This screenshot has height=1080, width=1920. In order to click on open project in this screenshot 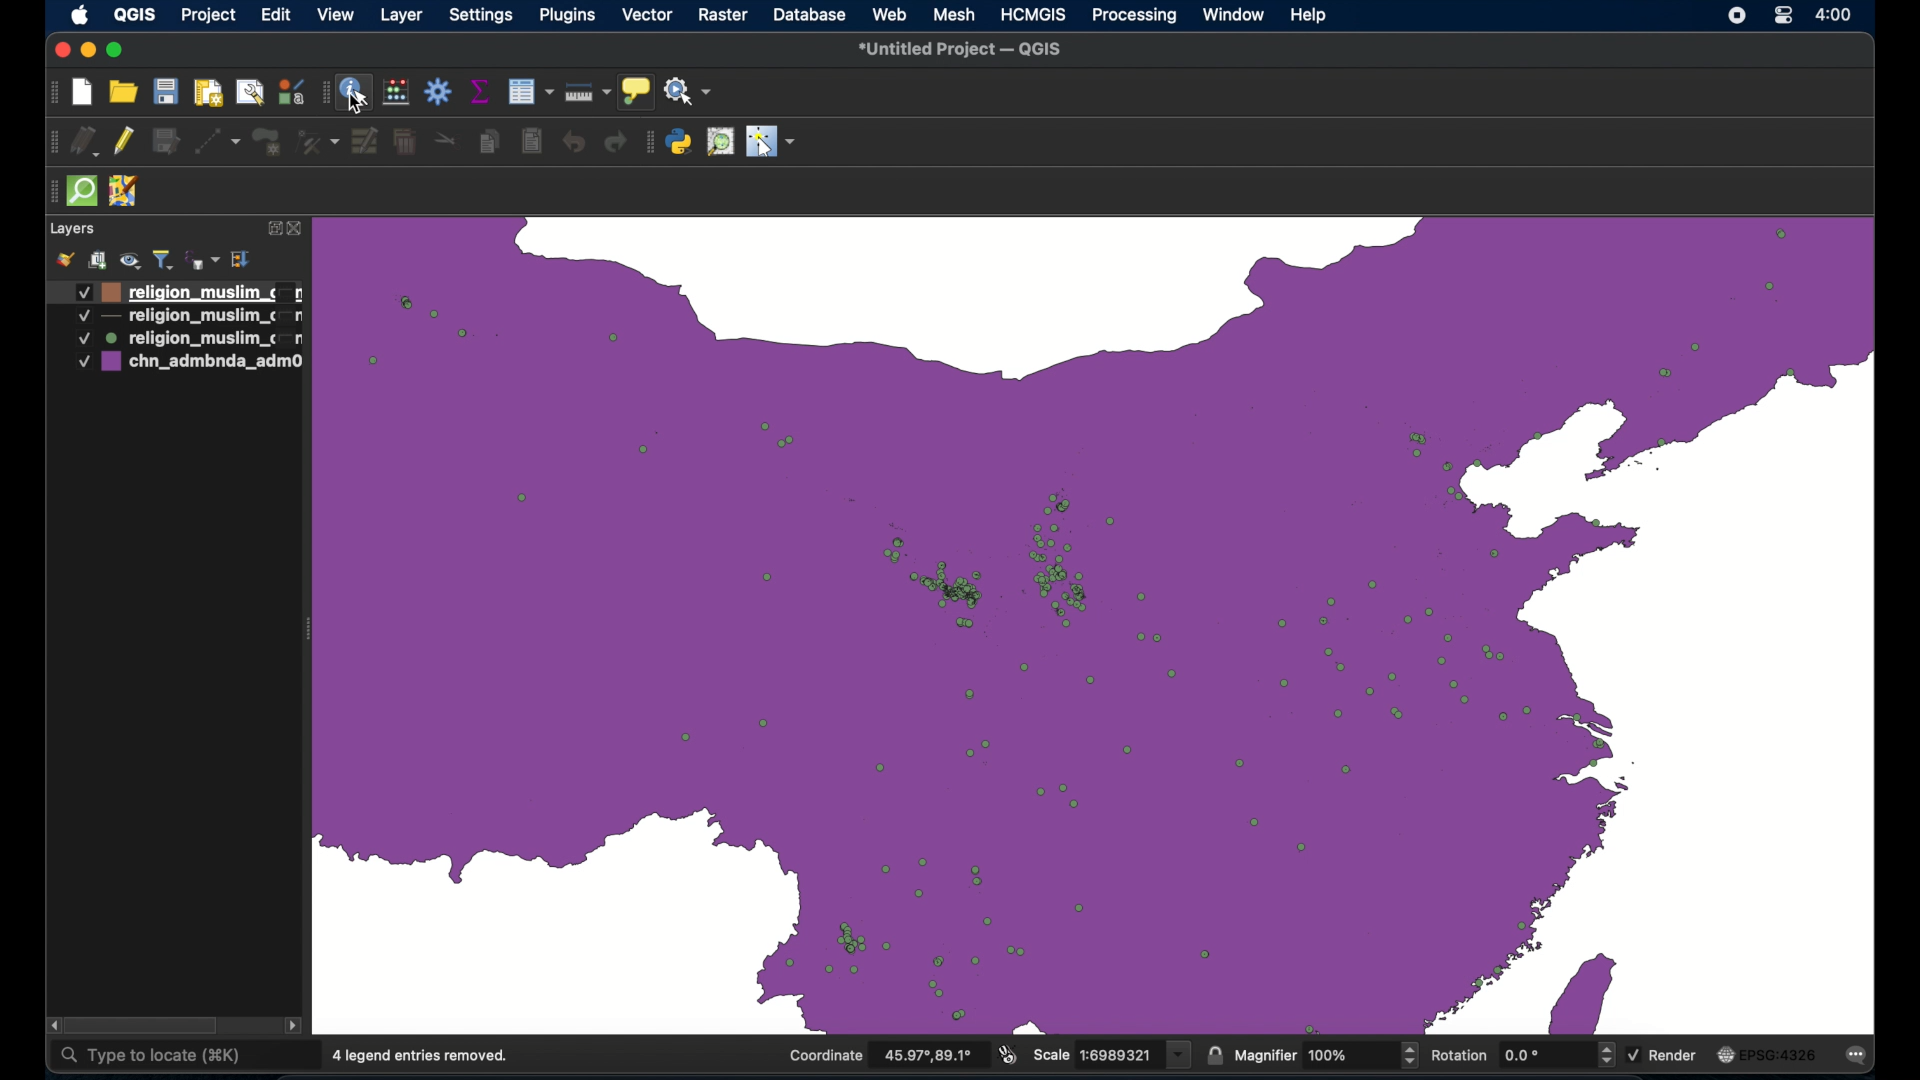, I will do `click(123, 91)`.